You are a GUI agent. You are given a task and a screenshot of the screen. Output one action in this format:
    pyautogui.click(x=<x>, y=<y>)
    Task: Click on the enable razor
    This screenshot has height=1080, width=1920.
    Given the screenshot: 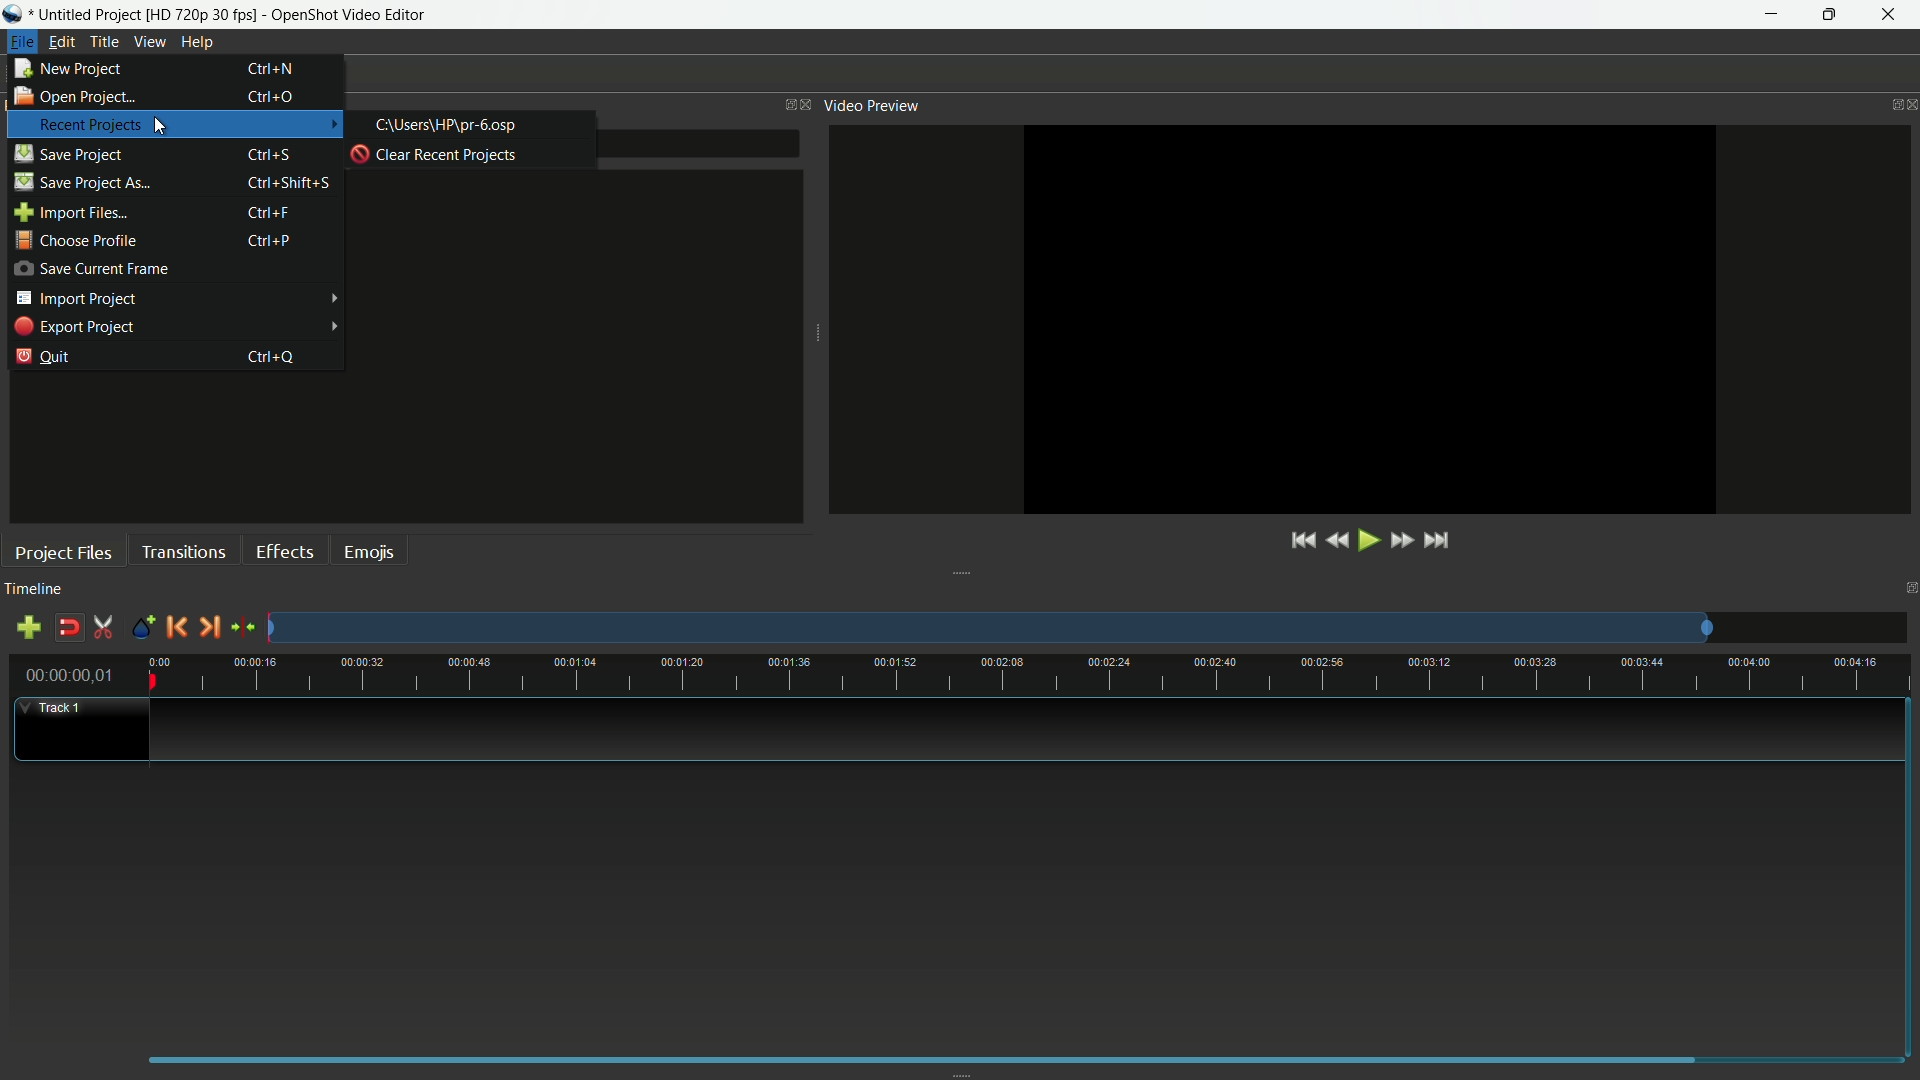 What is the action you would take?
    pyautogui.click(x=103, y=627)
    